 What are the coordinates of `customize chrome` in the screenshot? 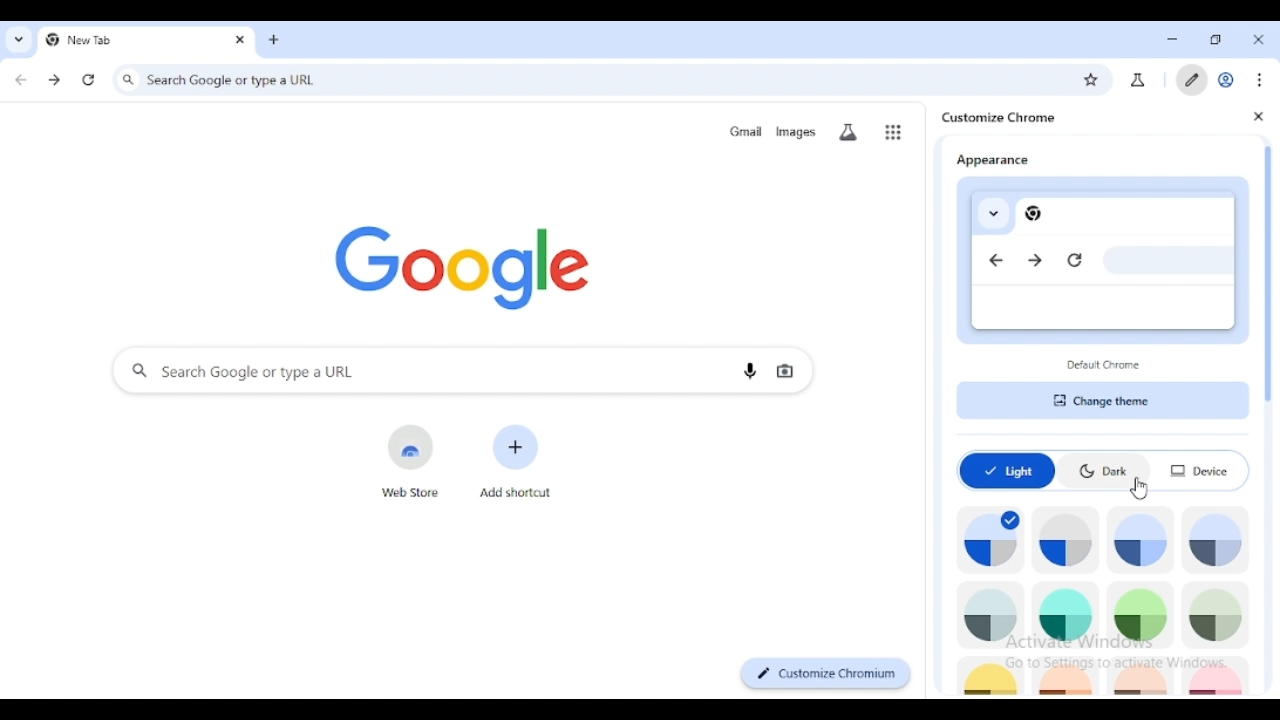 It's located at (999, 118).